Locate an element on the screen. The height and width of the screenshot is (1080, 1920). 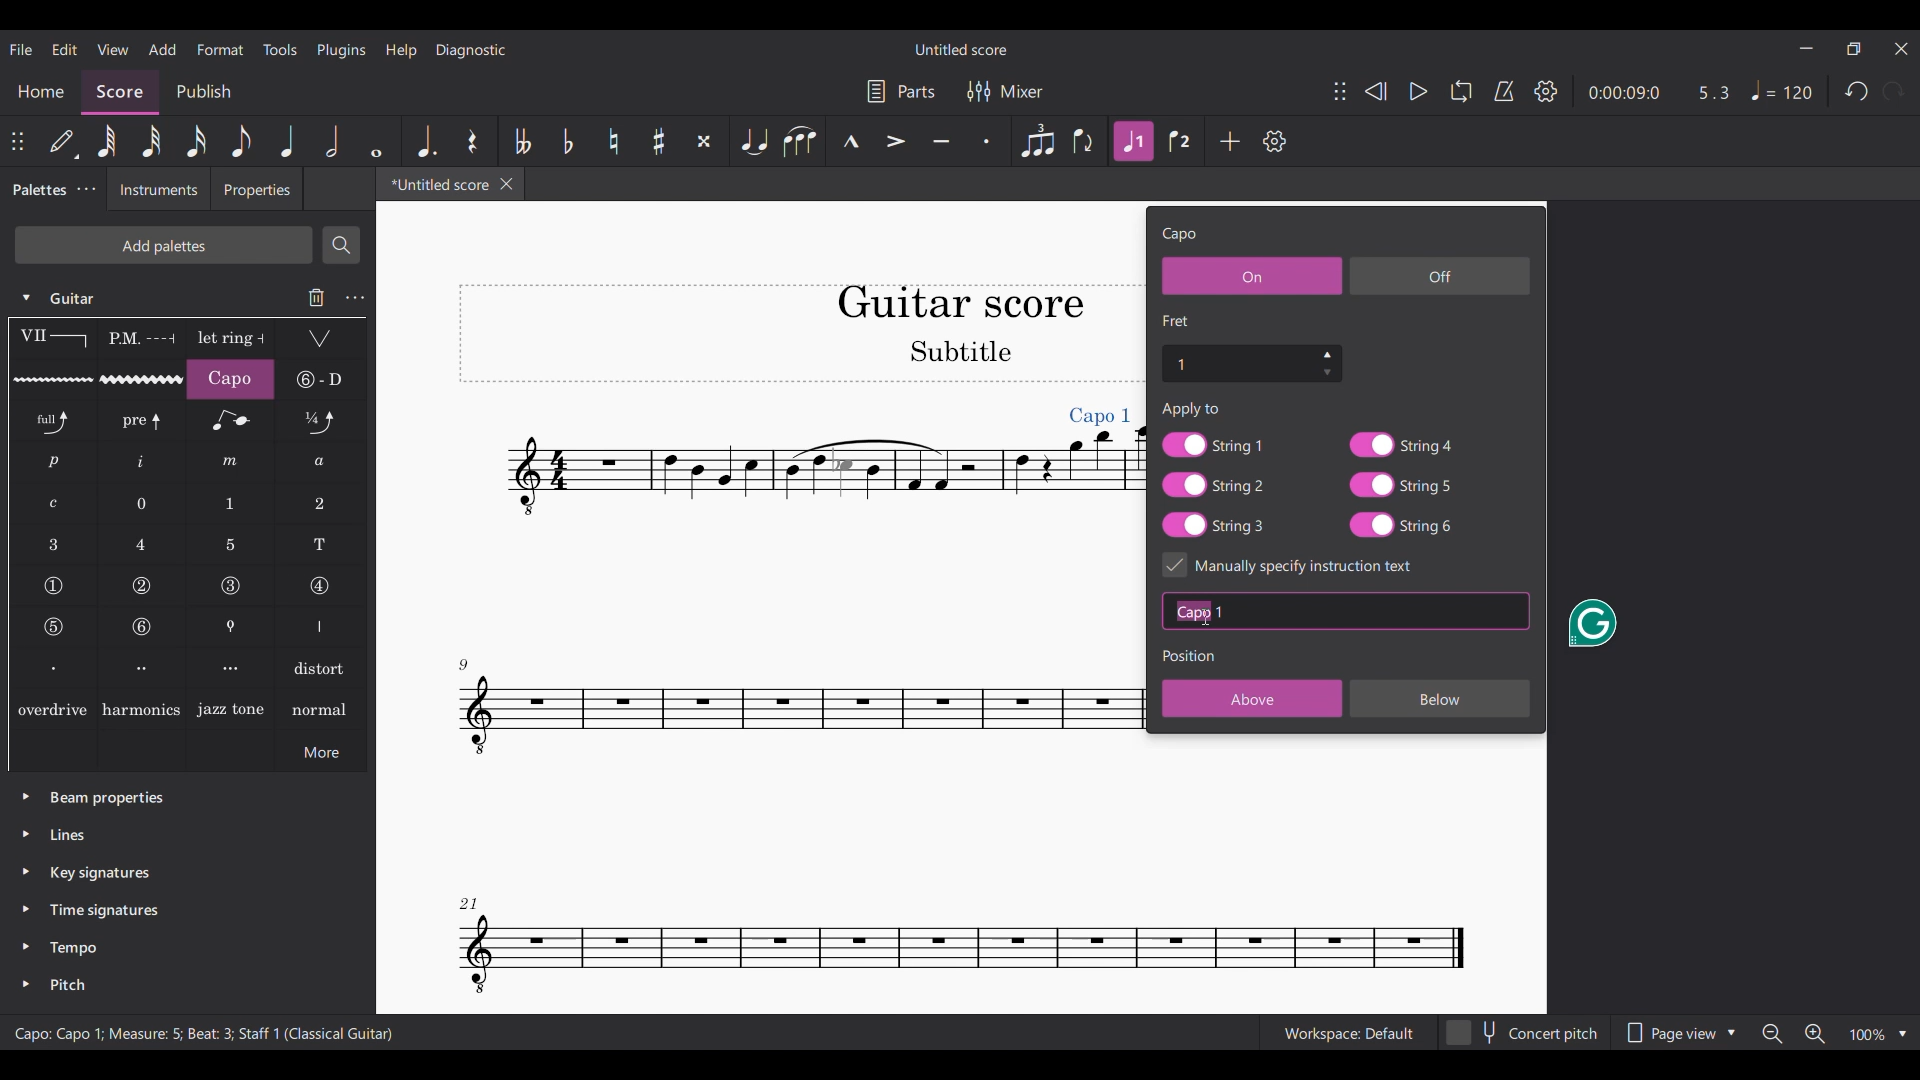
Zoom in is located at coordinates (1815, 1034).